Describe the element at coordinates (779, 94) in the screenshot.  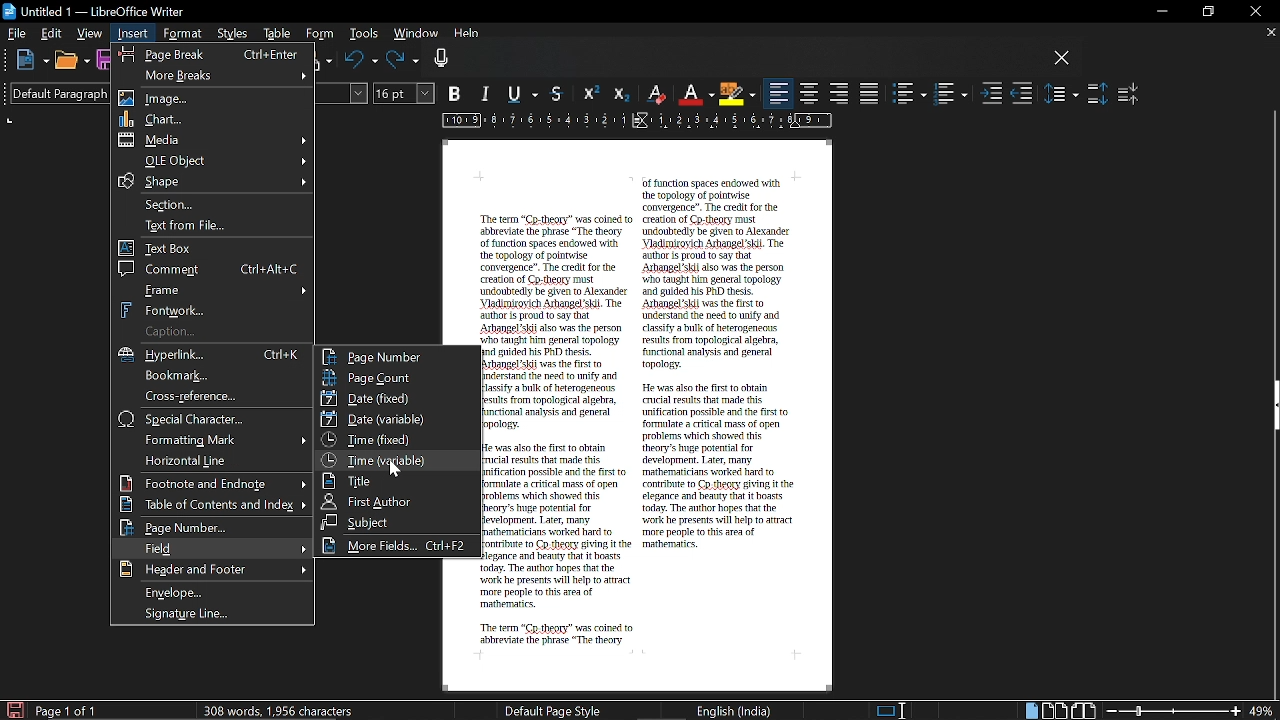
I see `Align left` at that location.